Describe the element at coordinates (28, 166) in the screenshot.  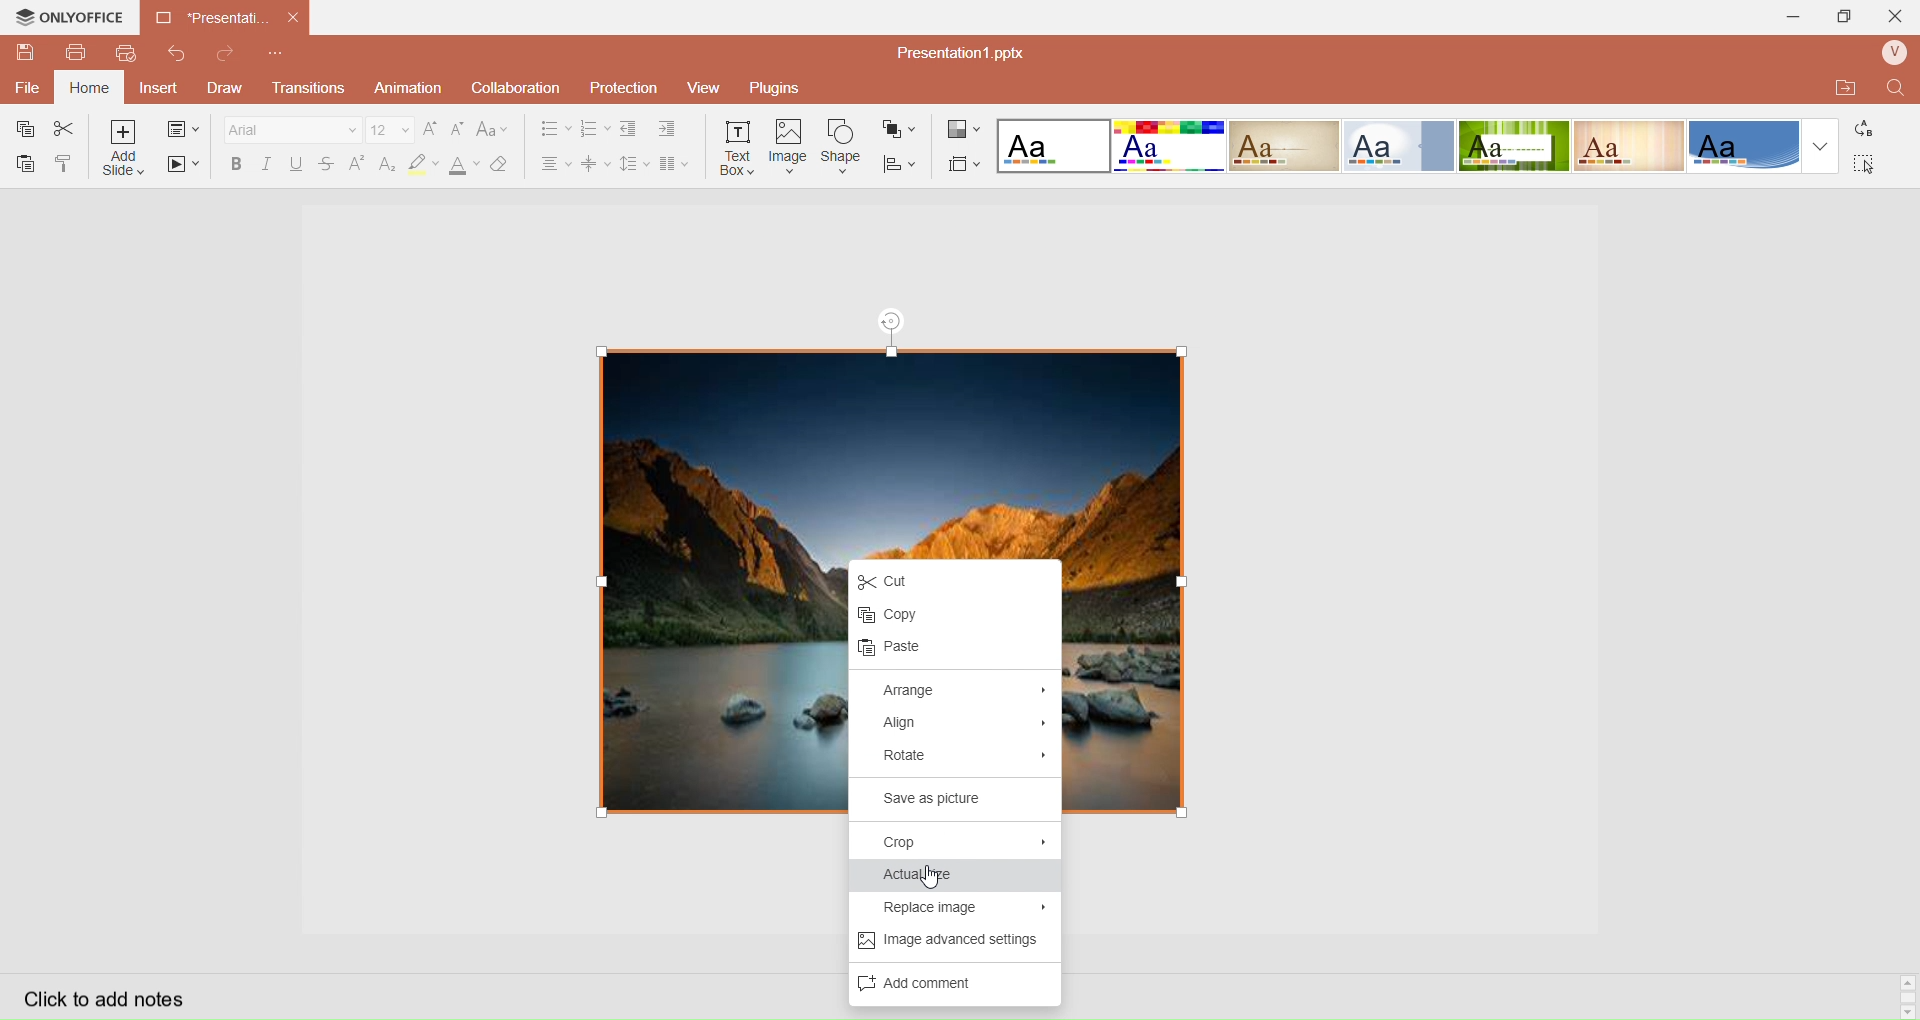
I see `Paste` at that location.